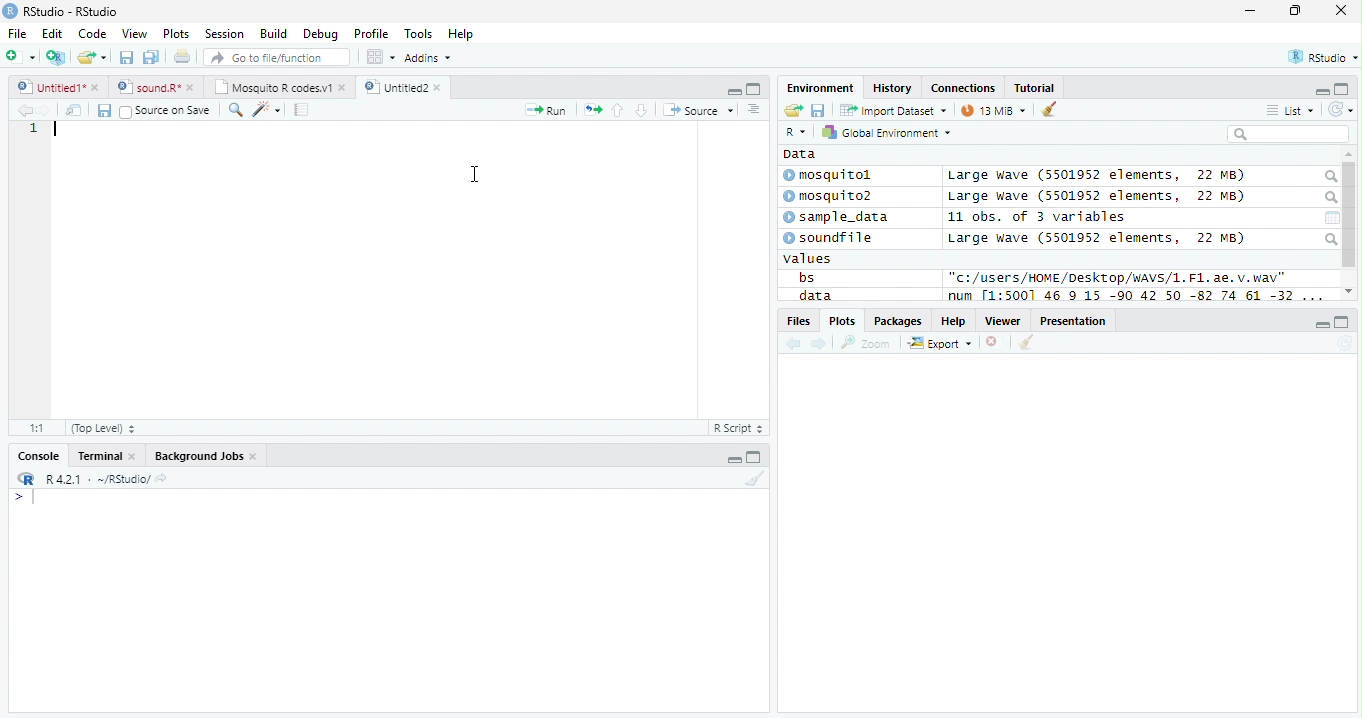 The image size is (1362, 718). Describe the element at coordinates (1329, 177) in the screenshot. I see `search` at that location.